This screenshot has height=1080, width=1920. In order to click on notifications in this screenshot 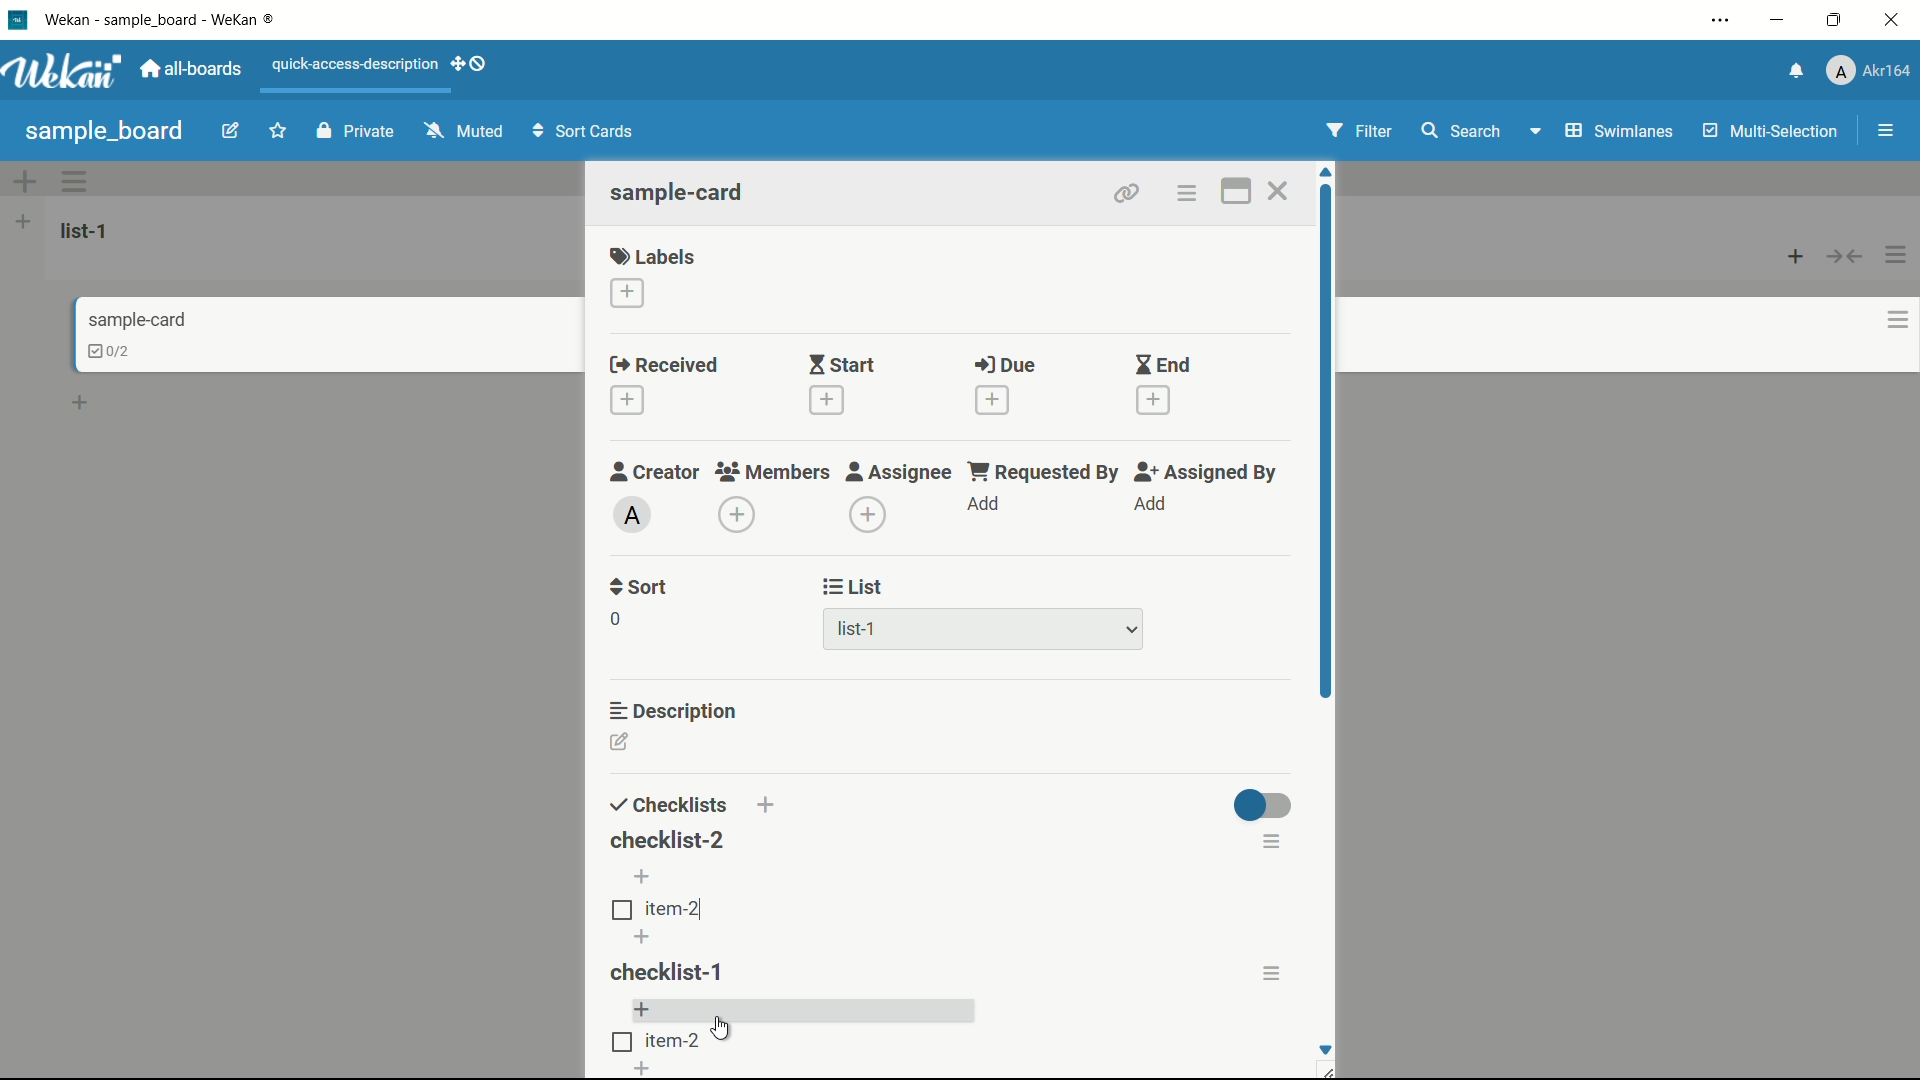, I will do `click(1793, 69)`.